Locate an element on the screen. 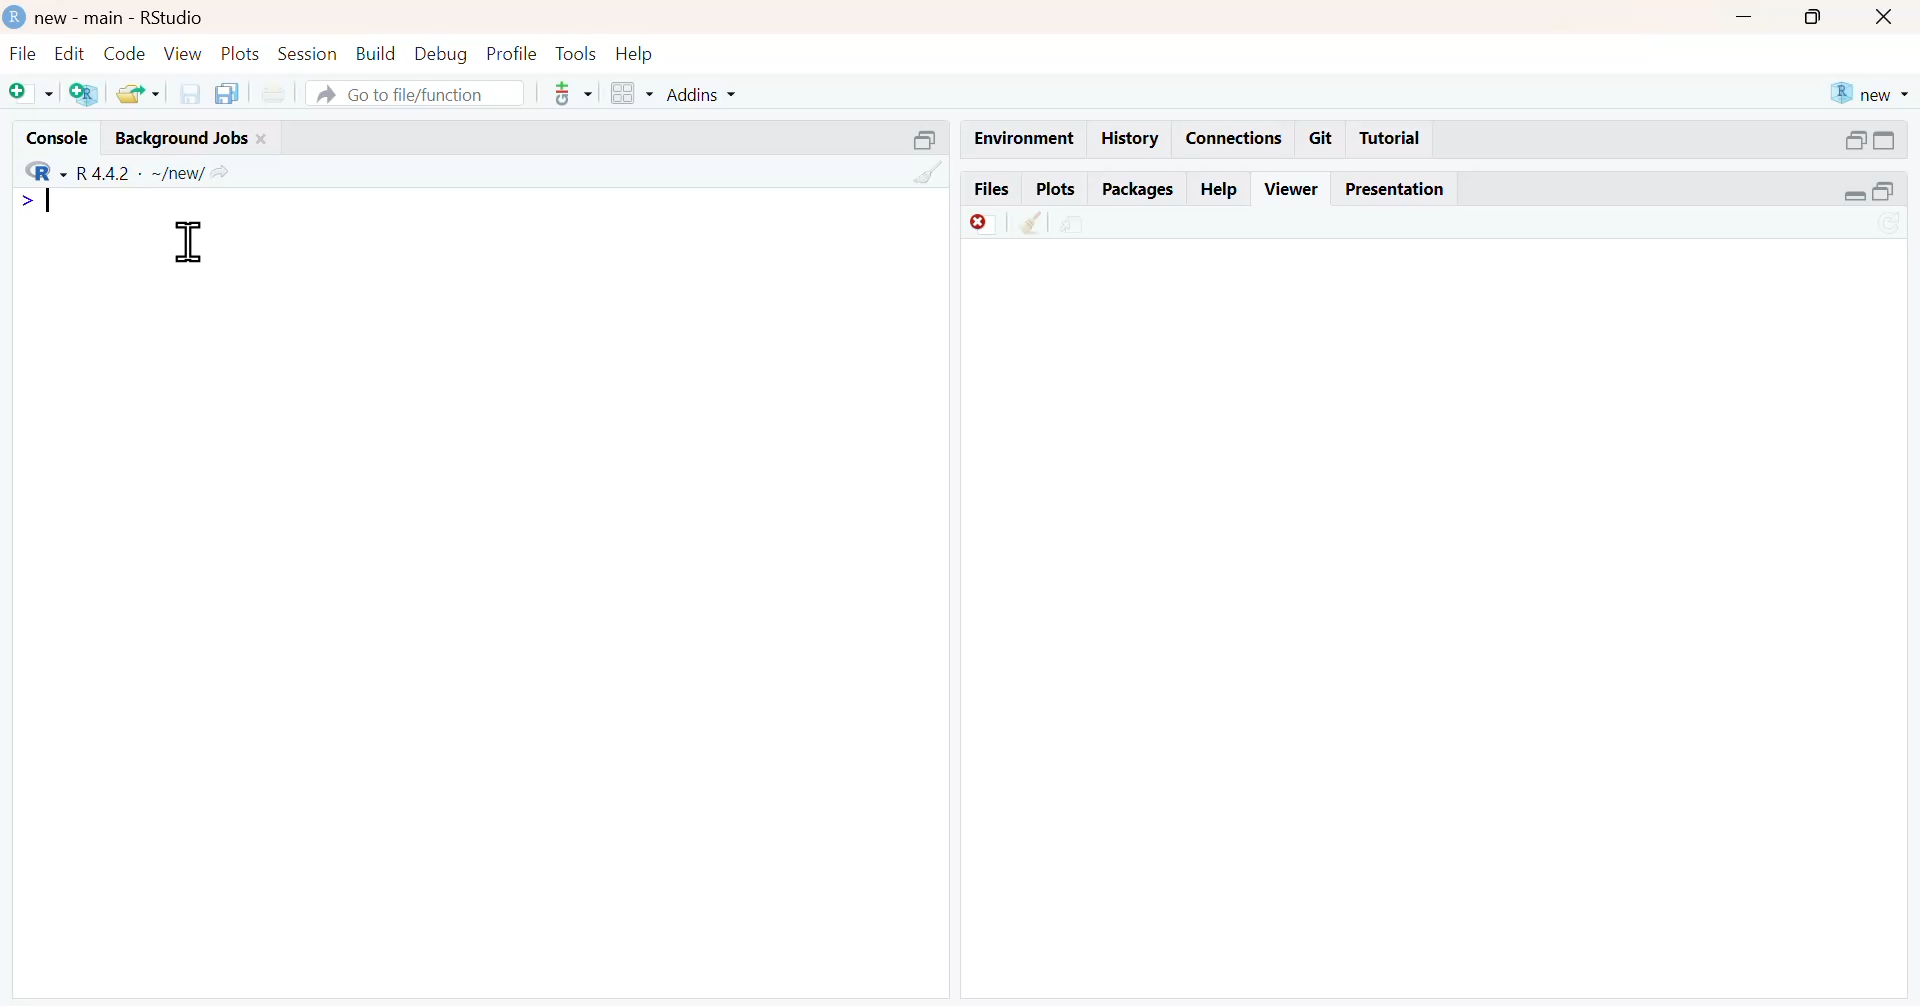 Image resolution: width=1920 pixels, height=1006 pixels. environment is located at coordinates (1020, 137).